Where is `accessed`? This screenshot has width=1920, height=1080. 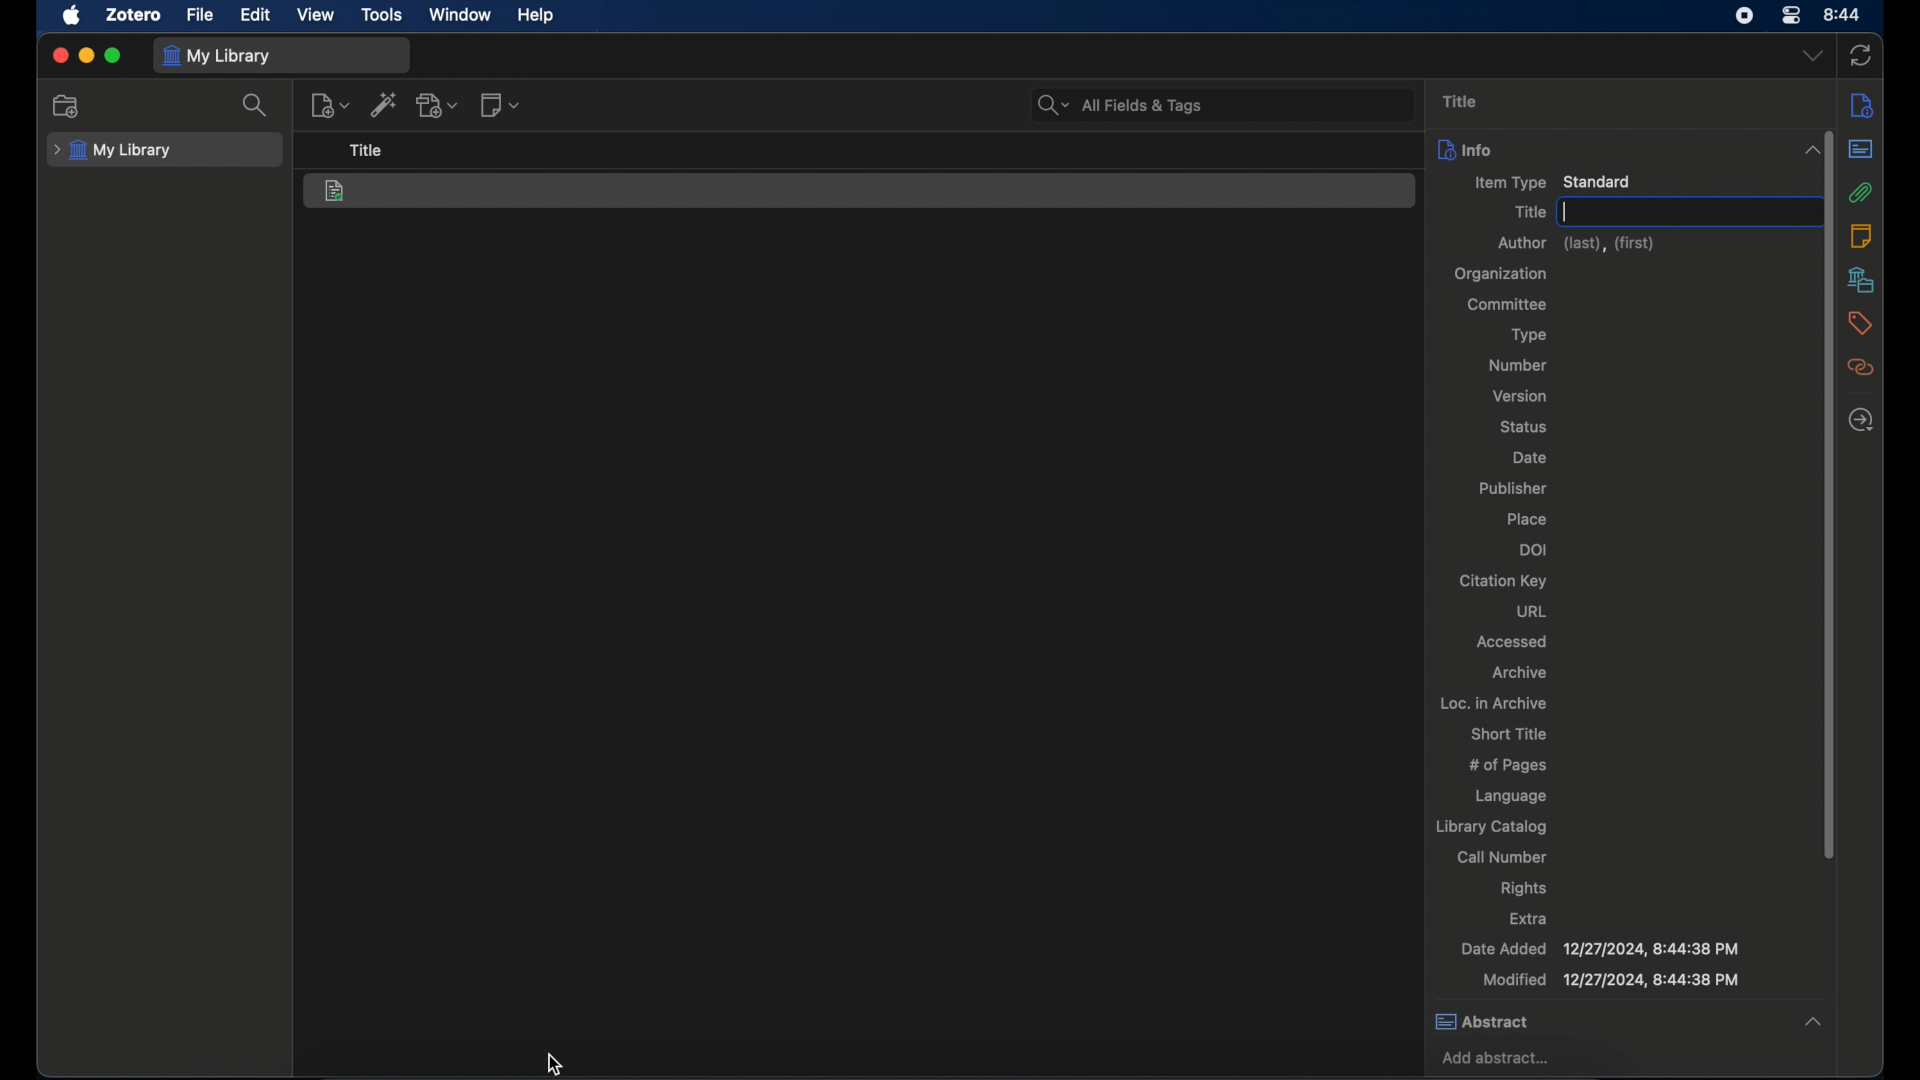 accessed is located at coordinates (1512, 641).